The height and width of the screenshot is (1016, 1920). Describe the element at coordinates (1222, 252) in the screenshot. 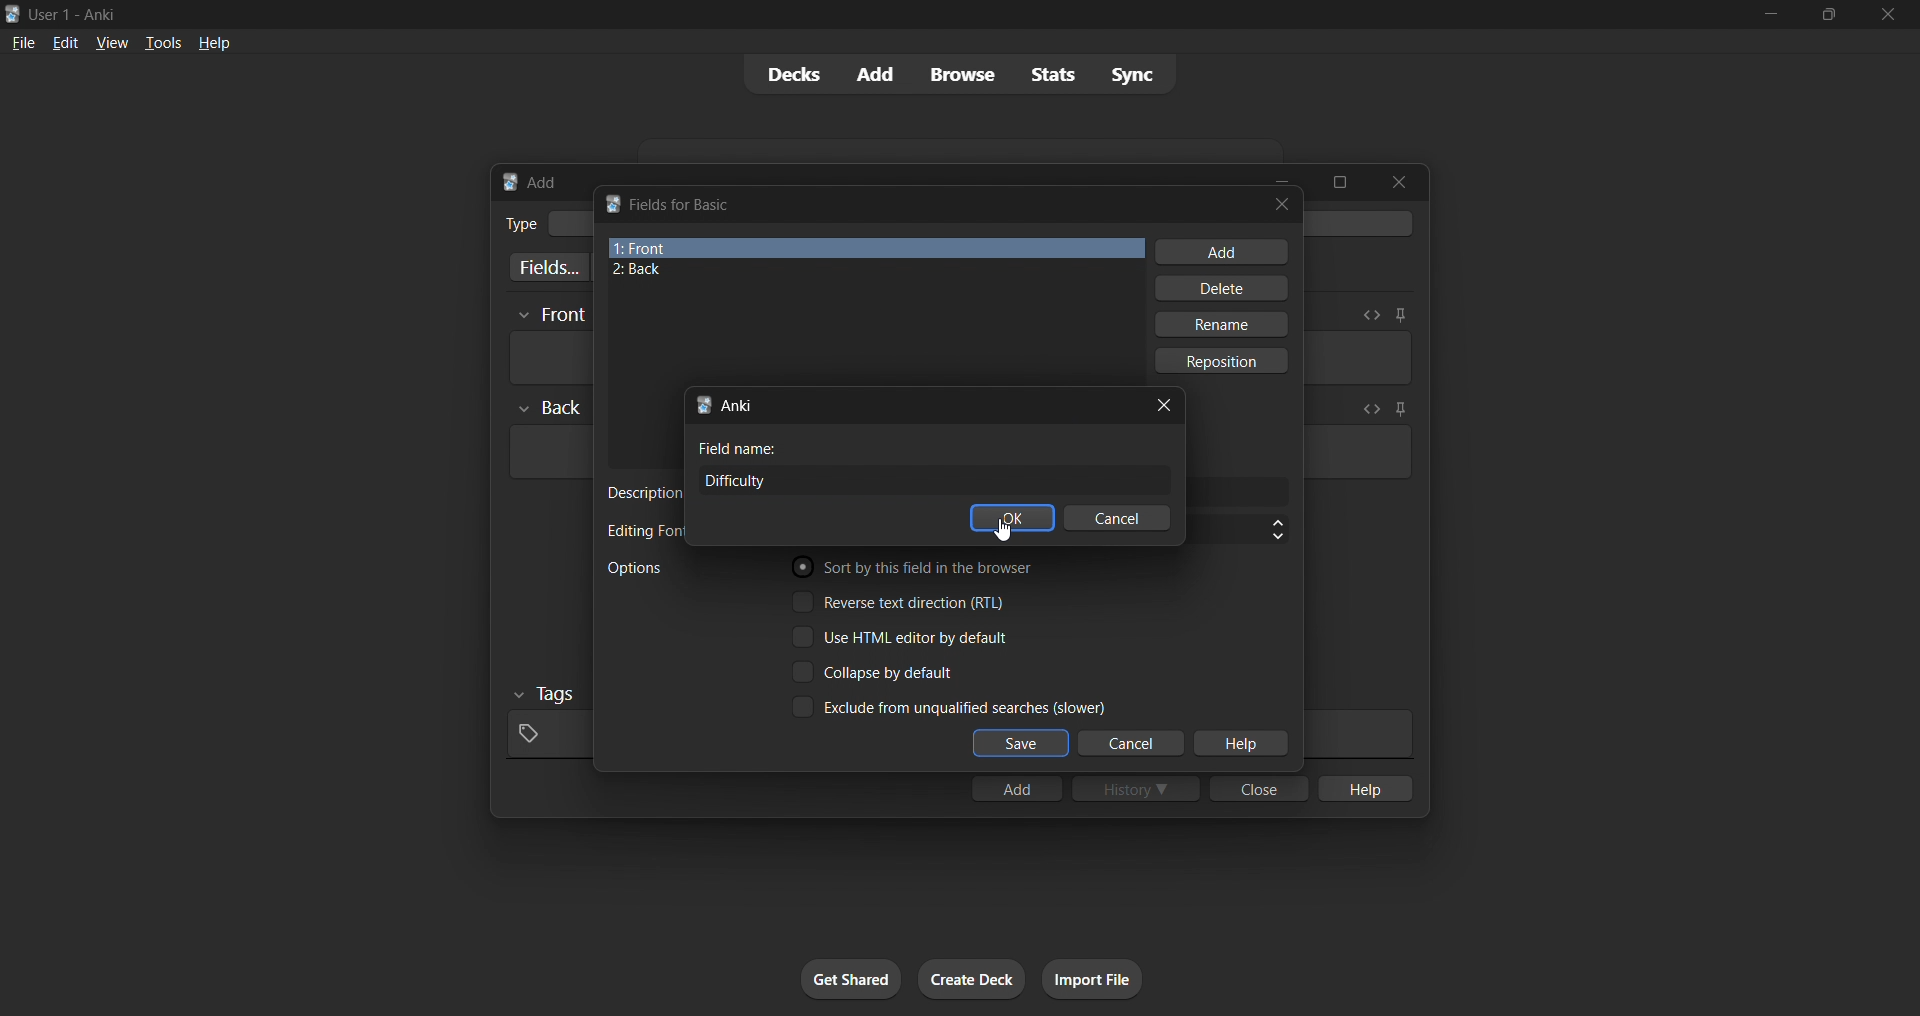

I see `add ` at that location.